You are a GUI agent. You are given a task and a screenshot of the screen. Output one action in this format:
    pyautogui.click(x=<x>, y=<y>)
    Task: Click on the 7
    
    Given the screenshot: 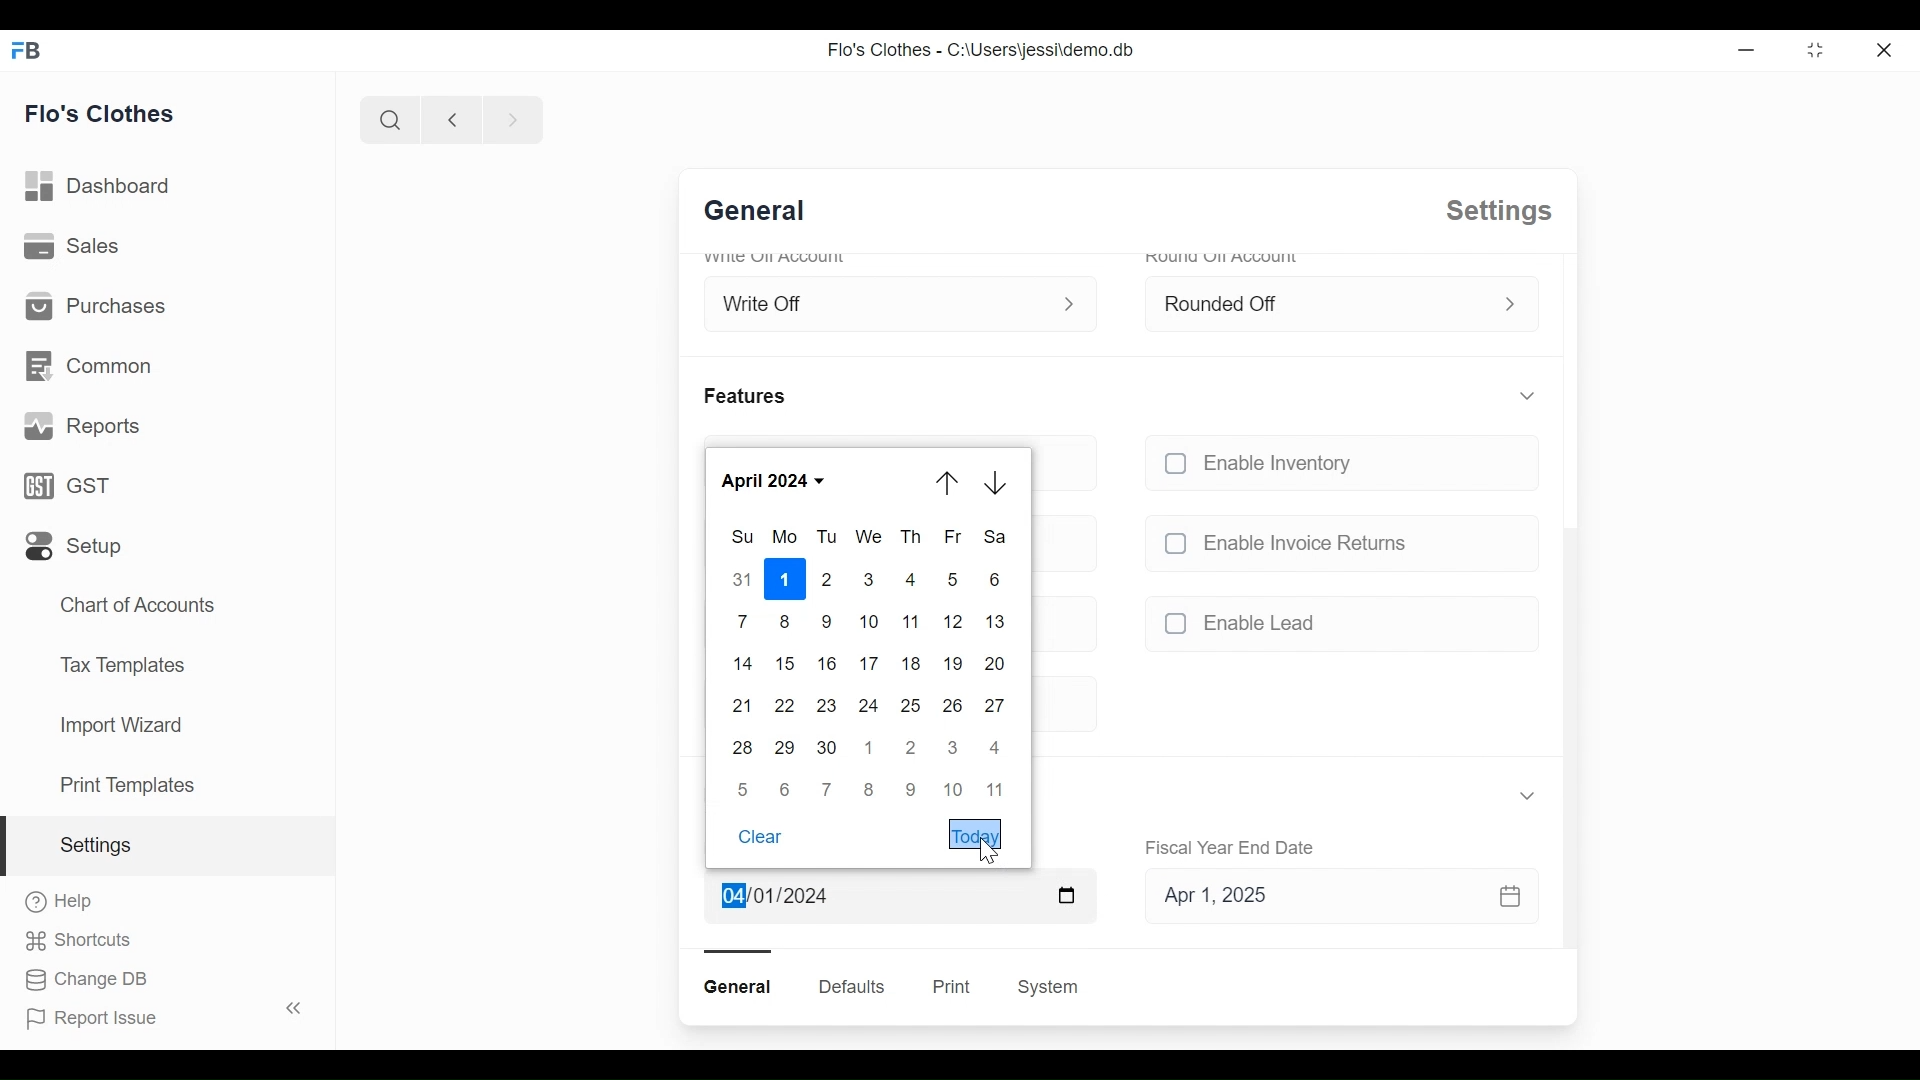 What is the action you would take?
    pyautogui.click(x=744, y=619)
    